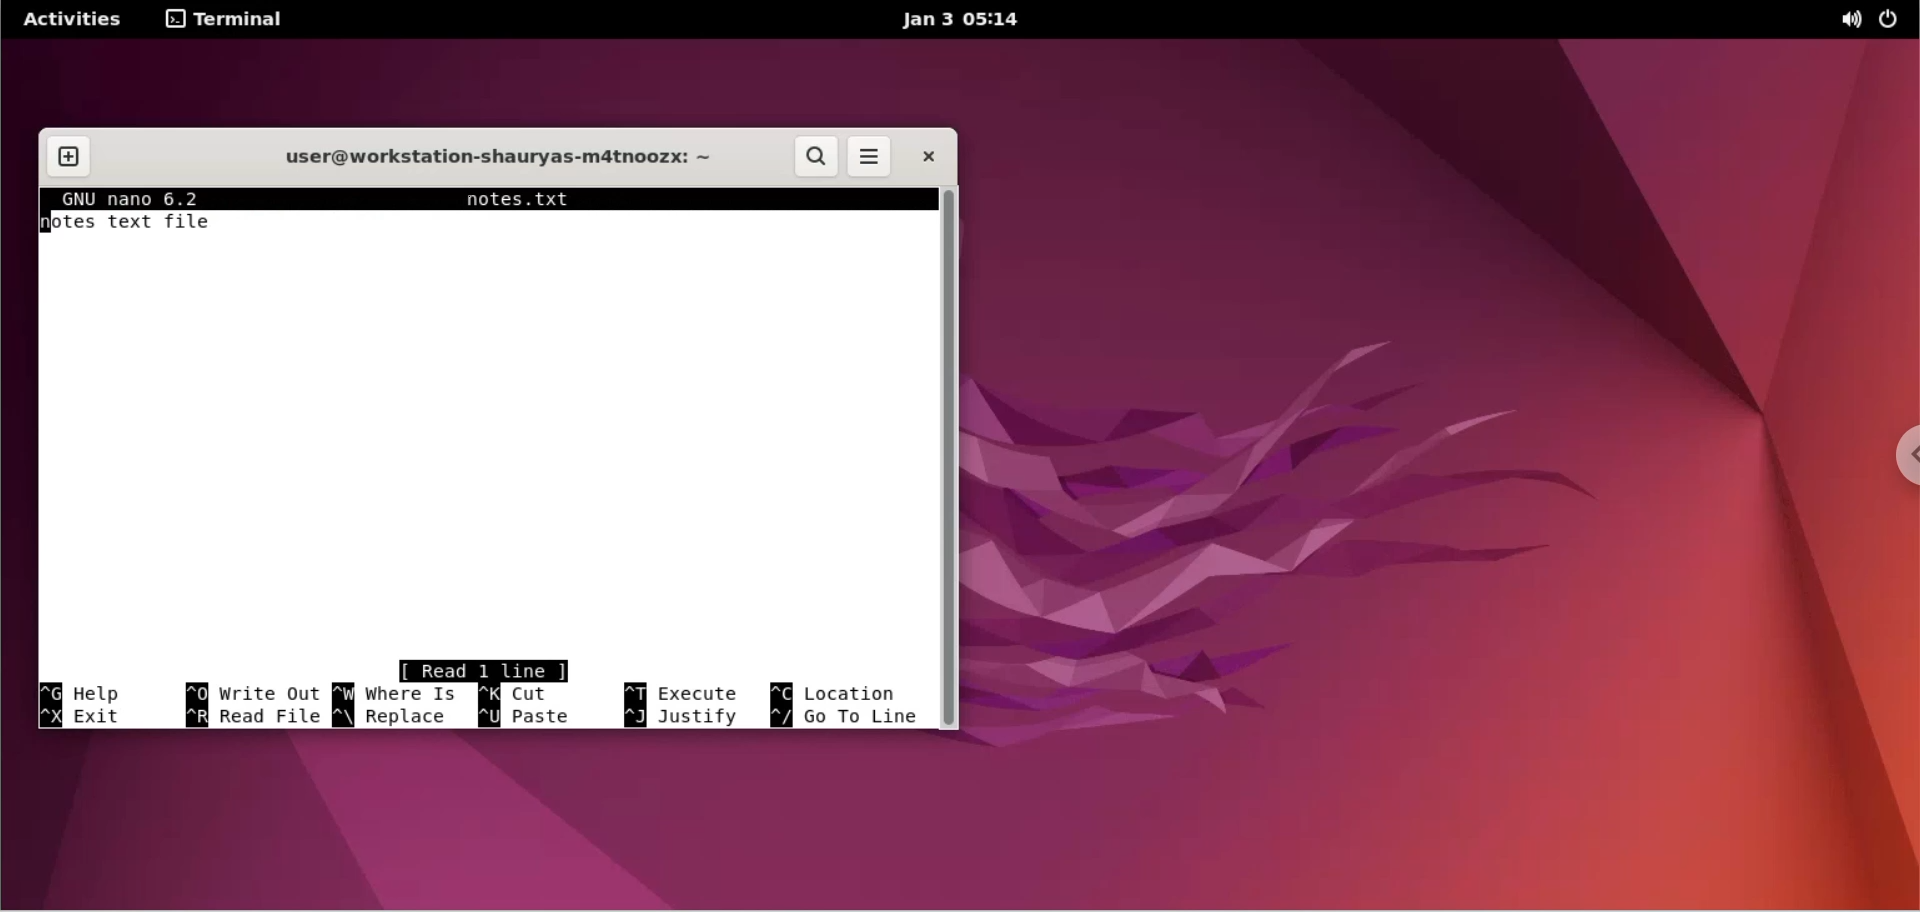 The height and width of the screenshot is (912, 1920). What do you see at coordinates (953, 460) in the screenshot?
I see `scrollbar ` at bounding box center [953, 460].